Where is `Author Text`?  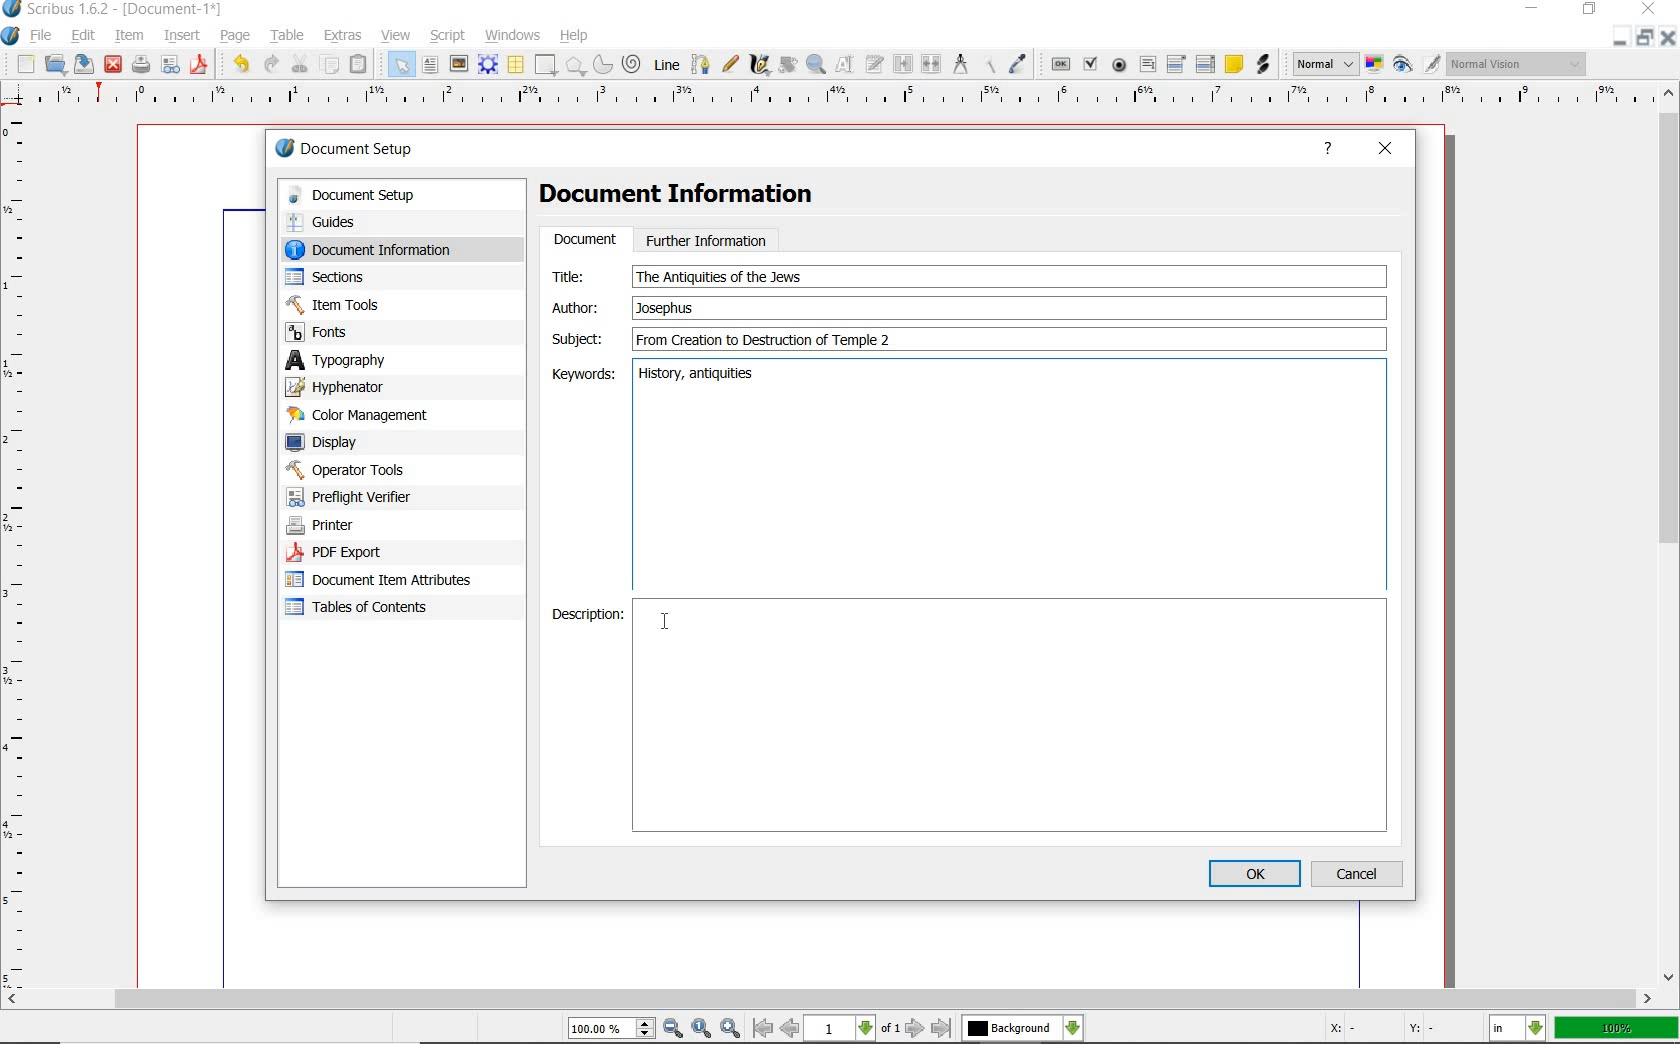
Author Text is located at coordinates (669, 307).